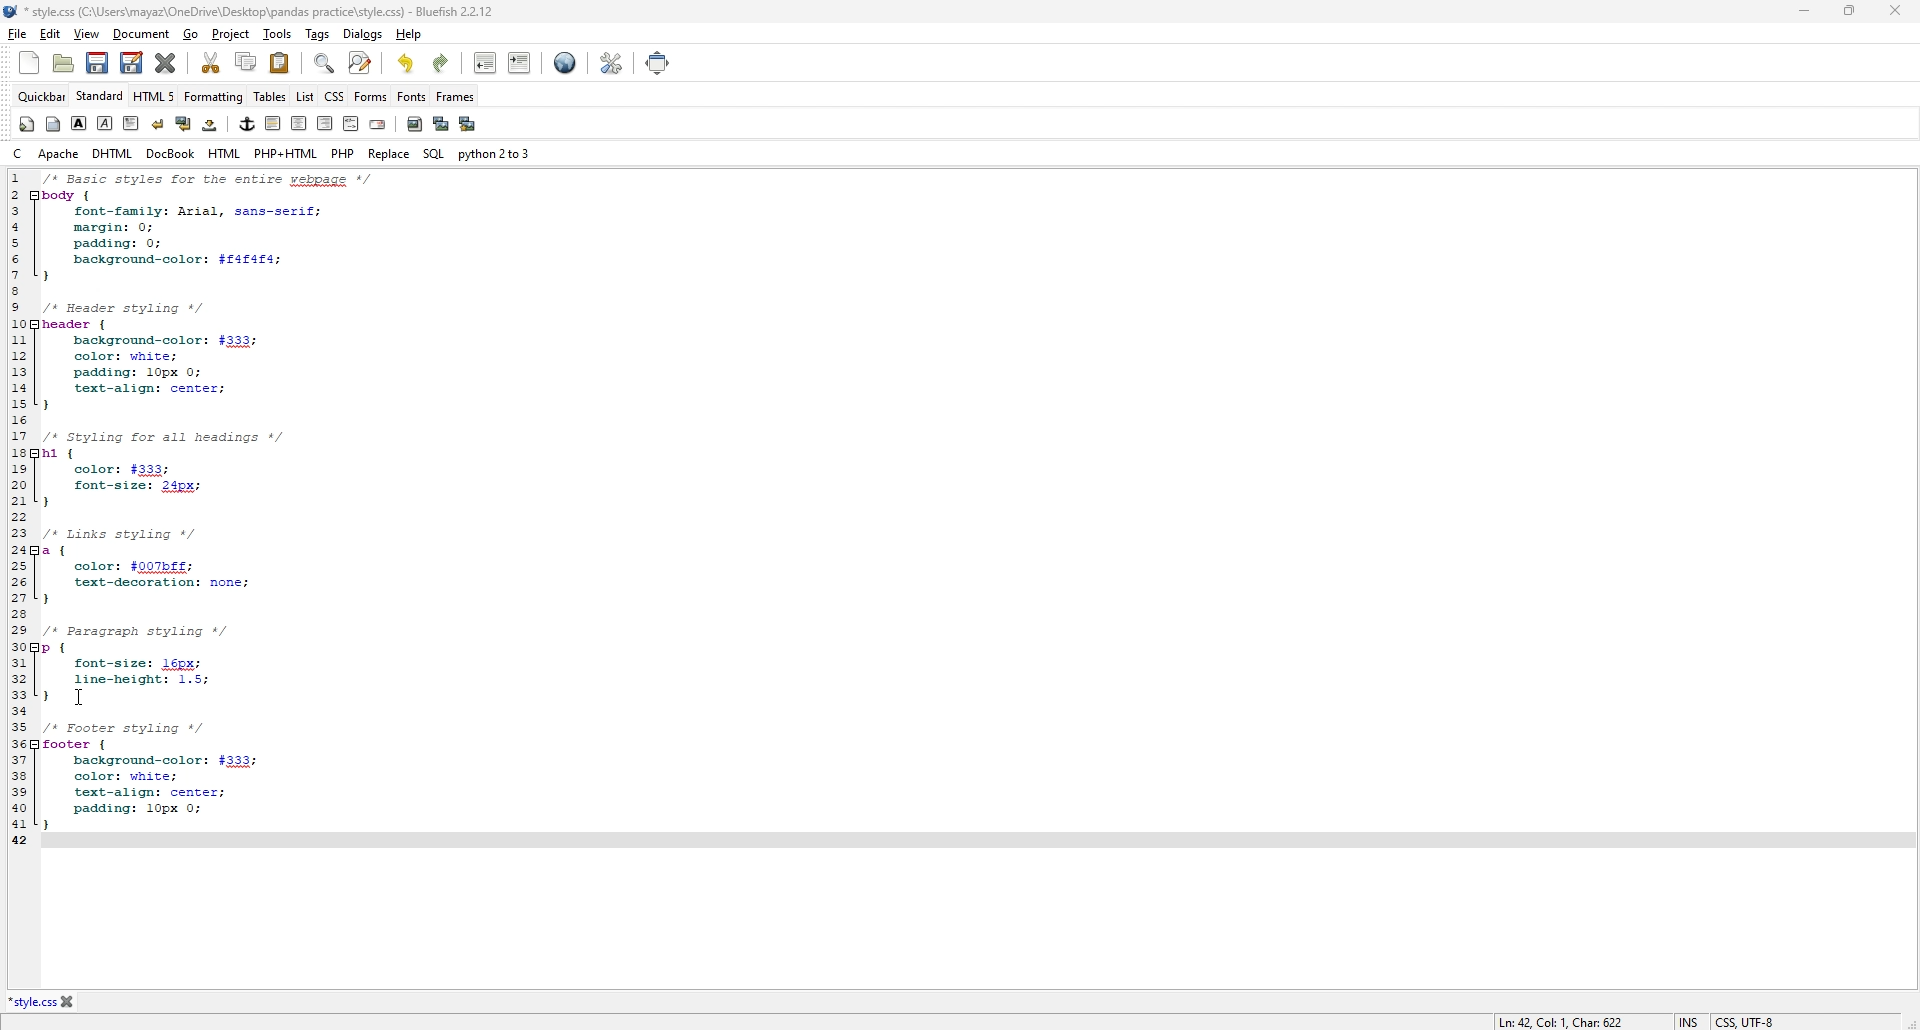  What do you see at coordinates (53, 125) in the screenshot?
I see `body` at bounding box center [53, 125].